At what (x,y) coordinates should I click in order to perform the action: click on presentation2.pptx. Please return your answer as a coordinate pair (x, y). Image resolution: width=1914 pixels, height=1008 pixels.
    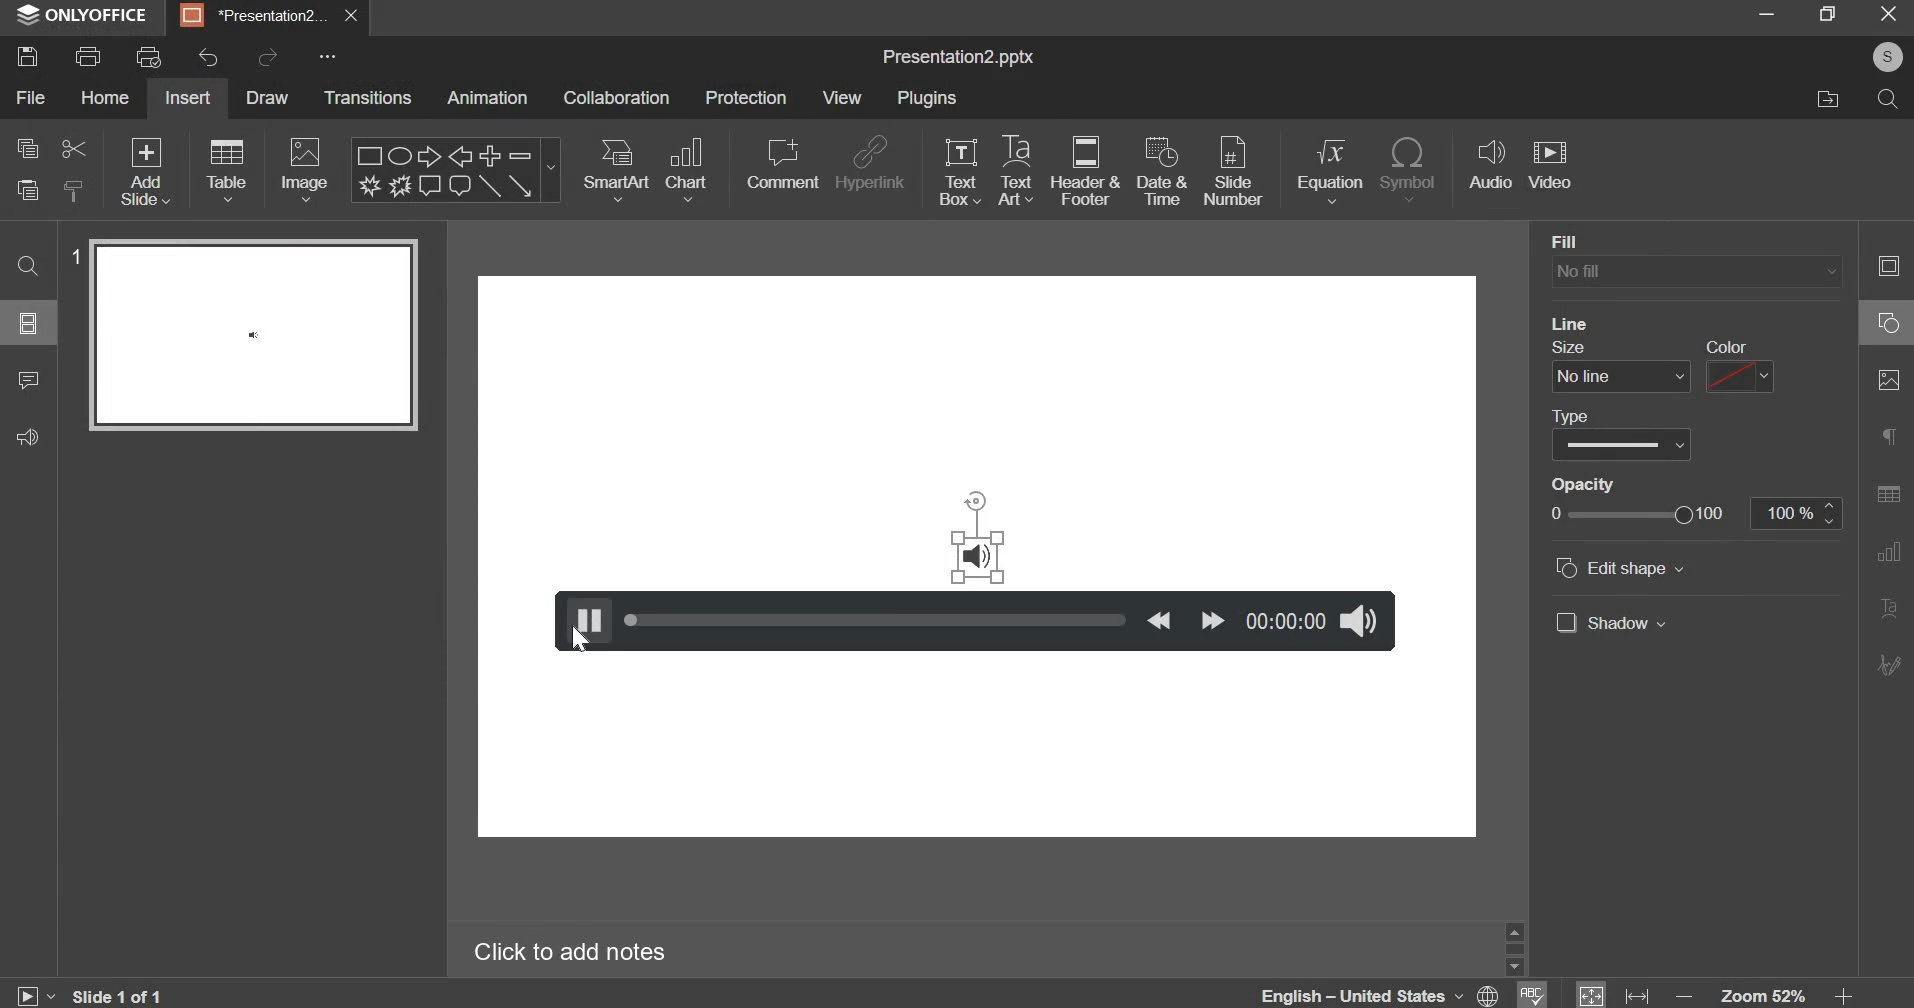
    Looking at the image, I should click on (966, 58).